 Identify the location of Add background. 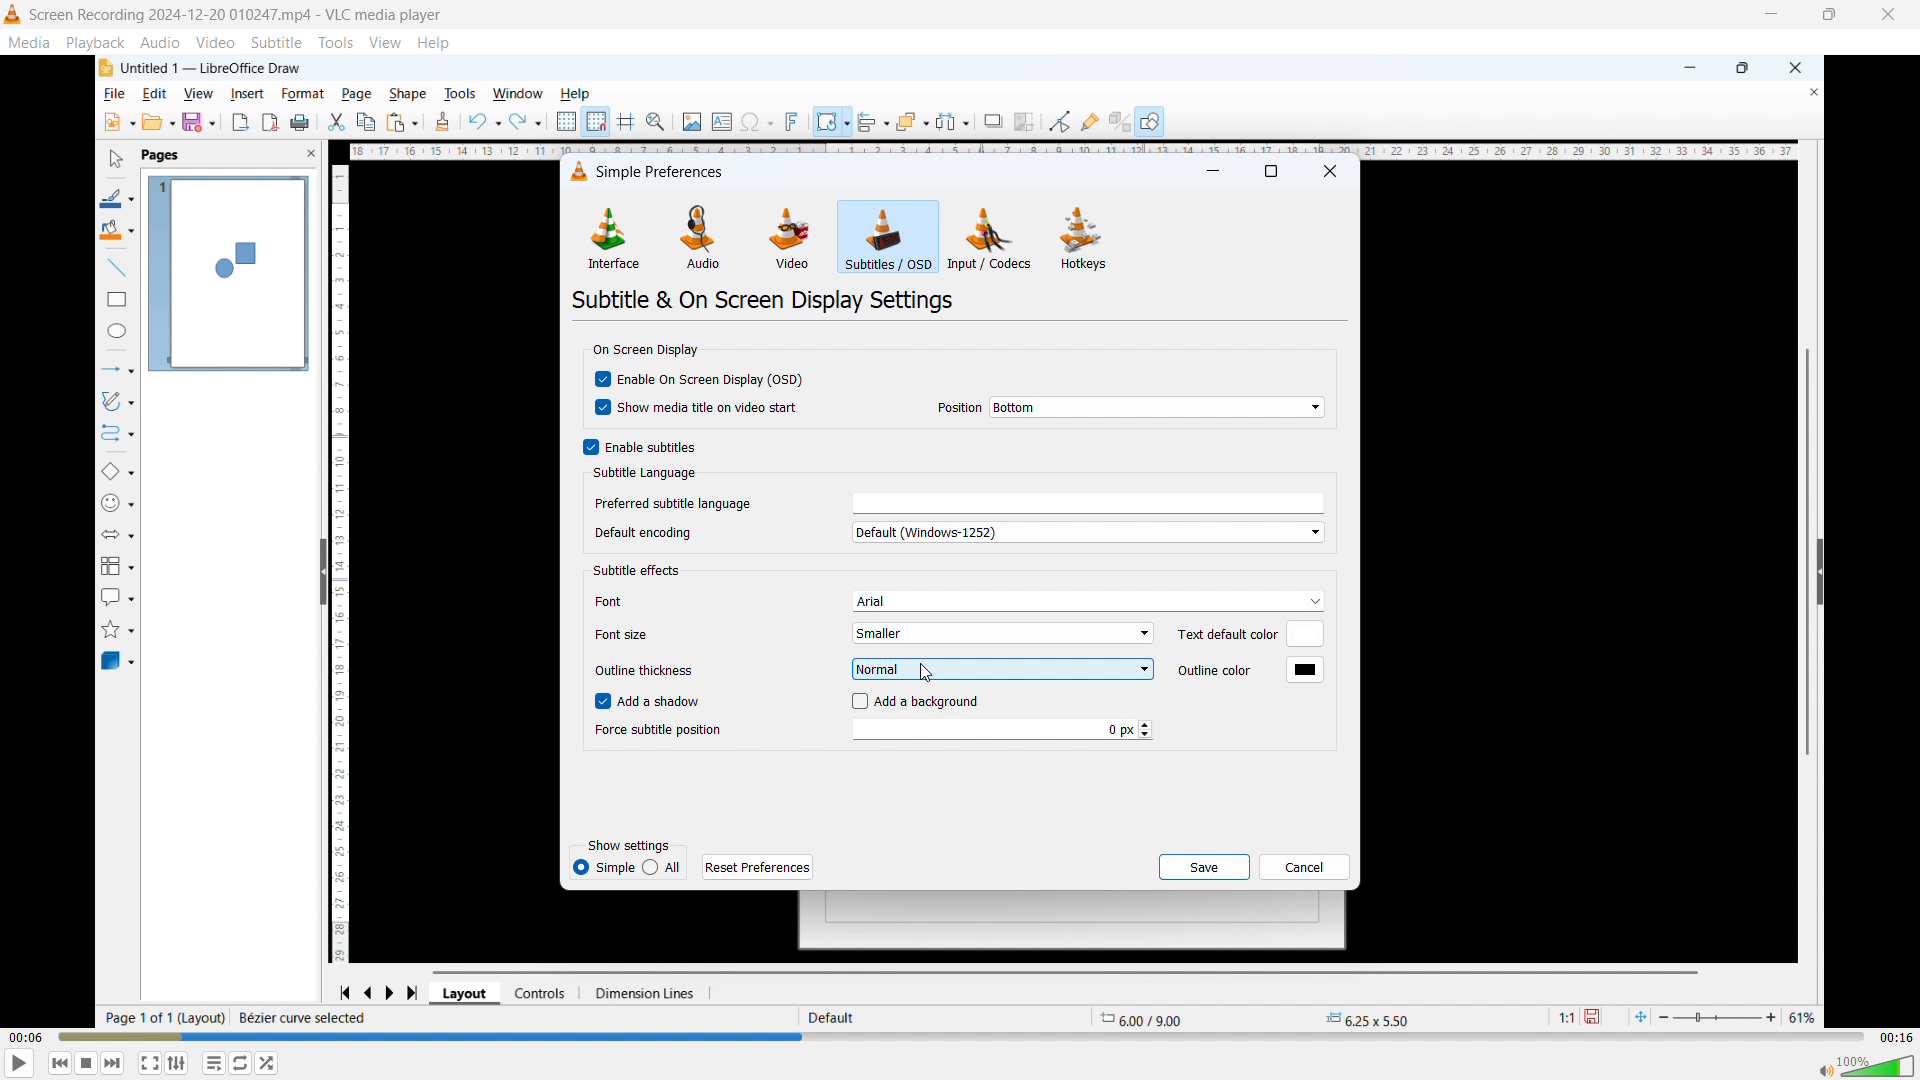
(915, 700).